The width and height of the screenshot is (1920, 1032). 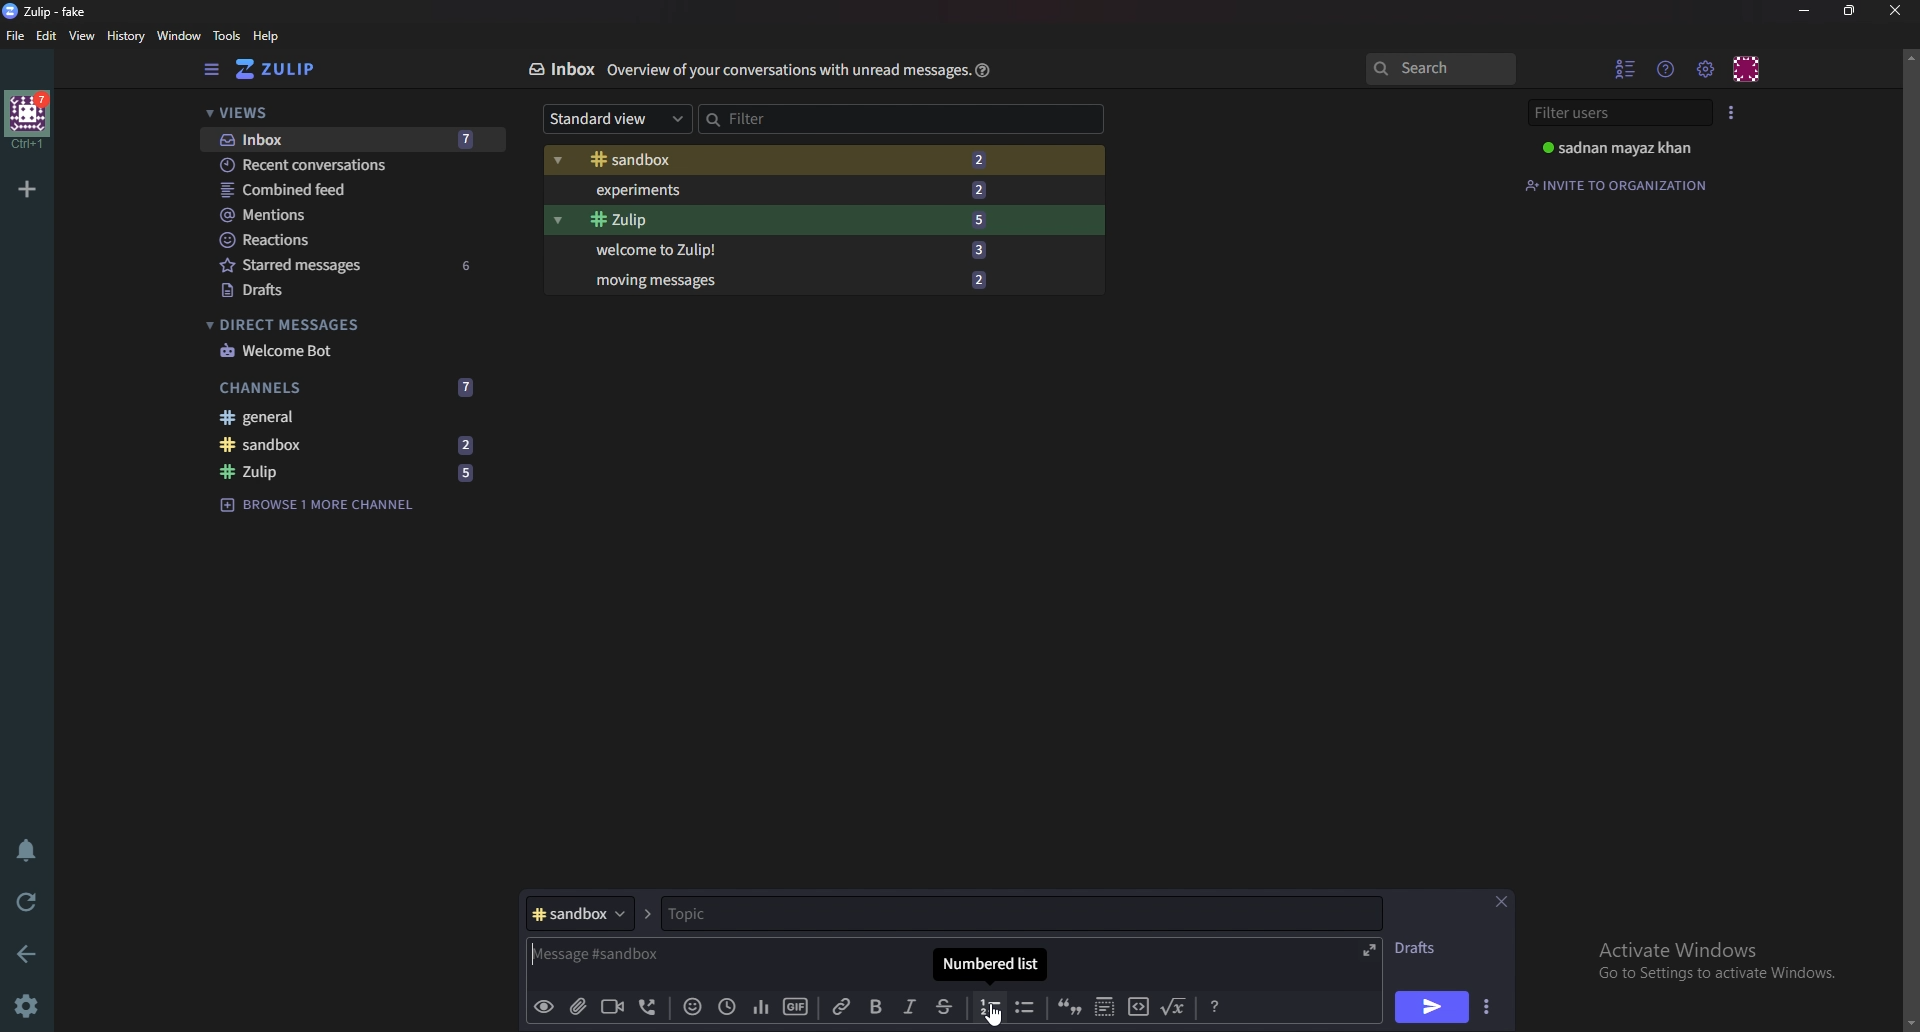 What do you see at coordinates (1432, 1007) in the screenshot?
I see `Send` at bounding box center [1432, 1007].